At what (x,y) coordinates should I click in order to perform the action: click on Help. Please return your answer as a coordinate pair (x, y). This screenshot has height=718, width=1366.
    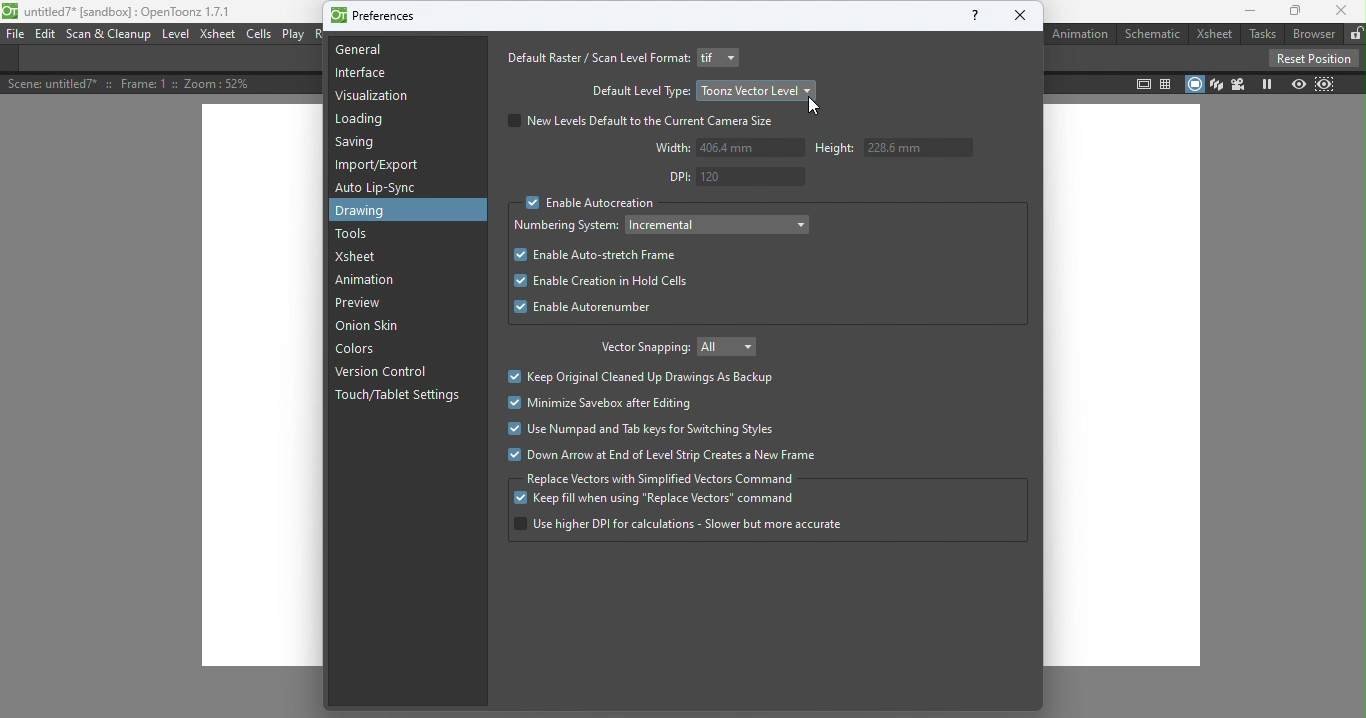
    Looking at the image, I should click on (968, 19).